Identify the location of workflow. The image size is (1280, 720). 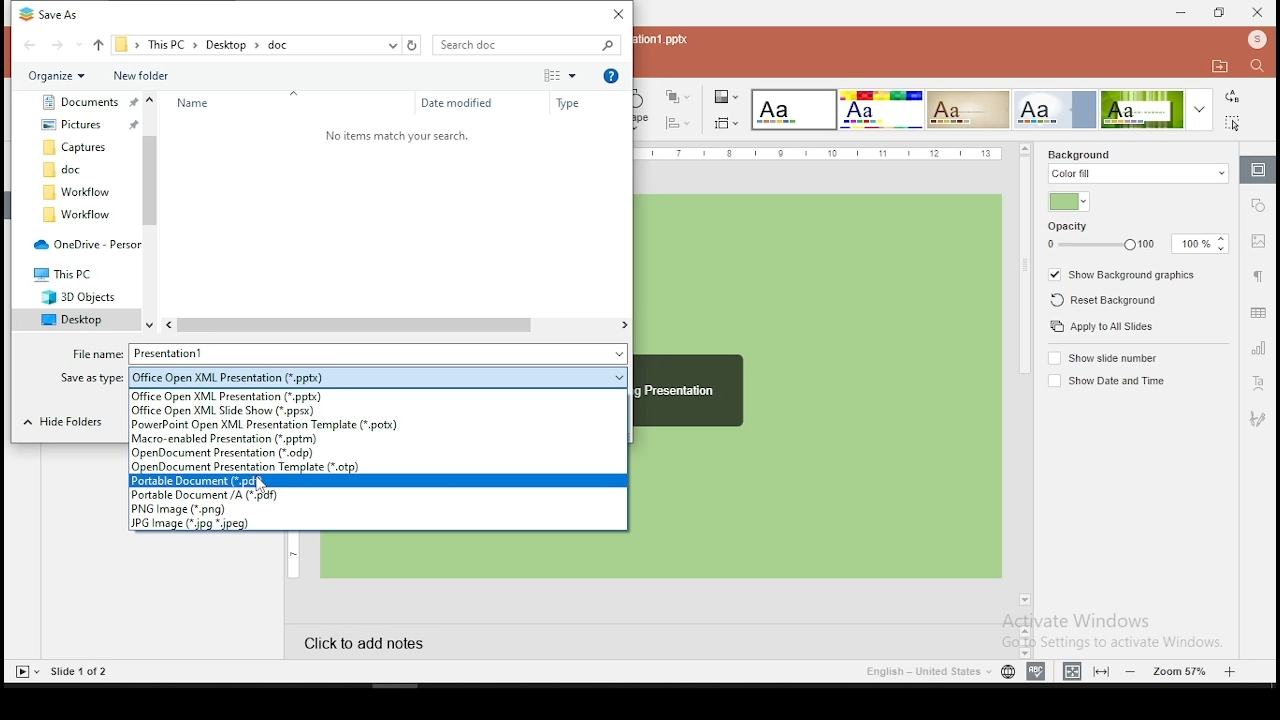
(79, 215).